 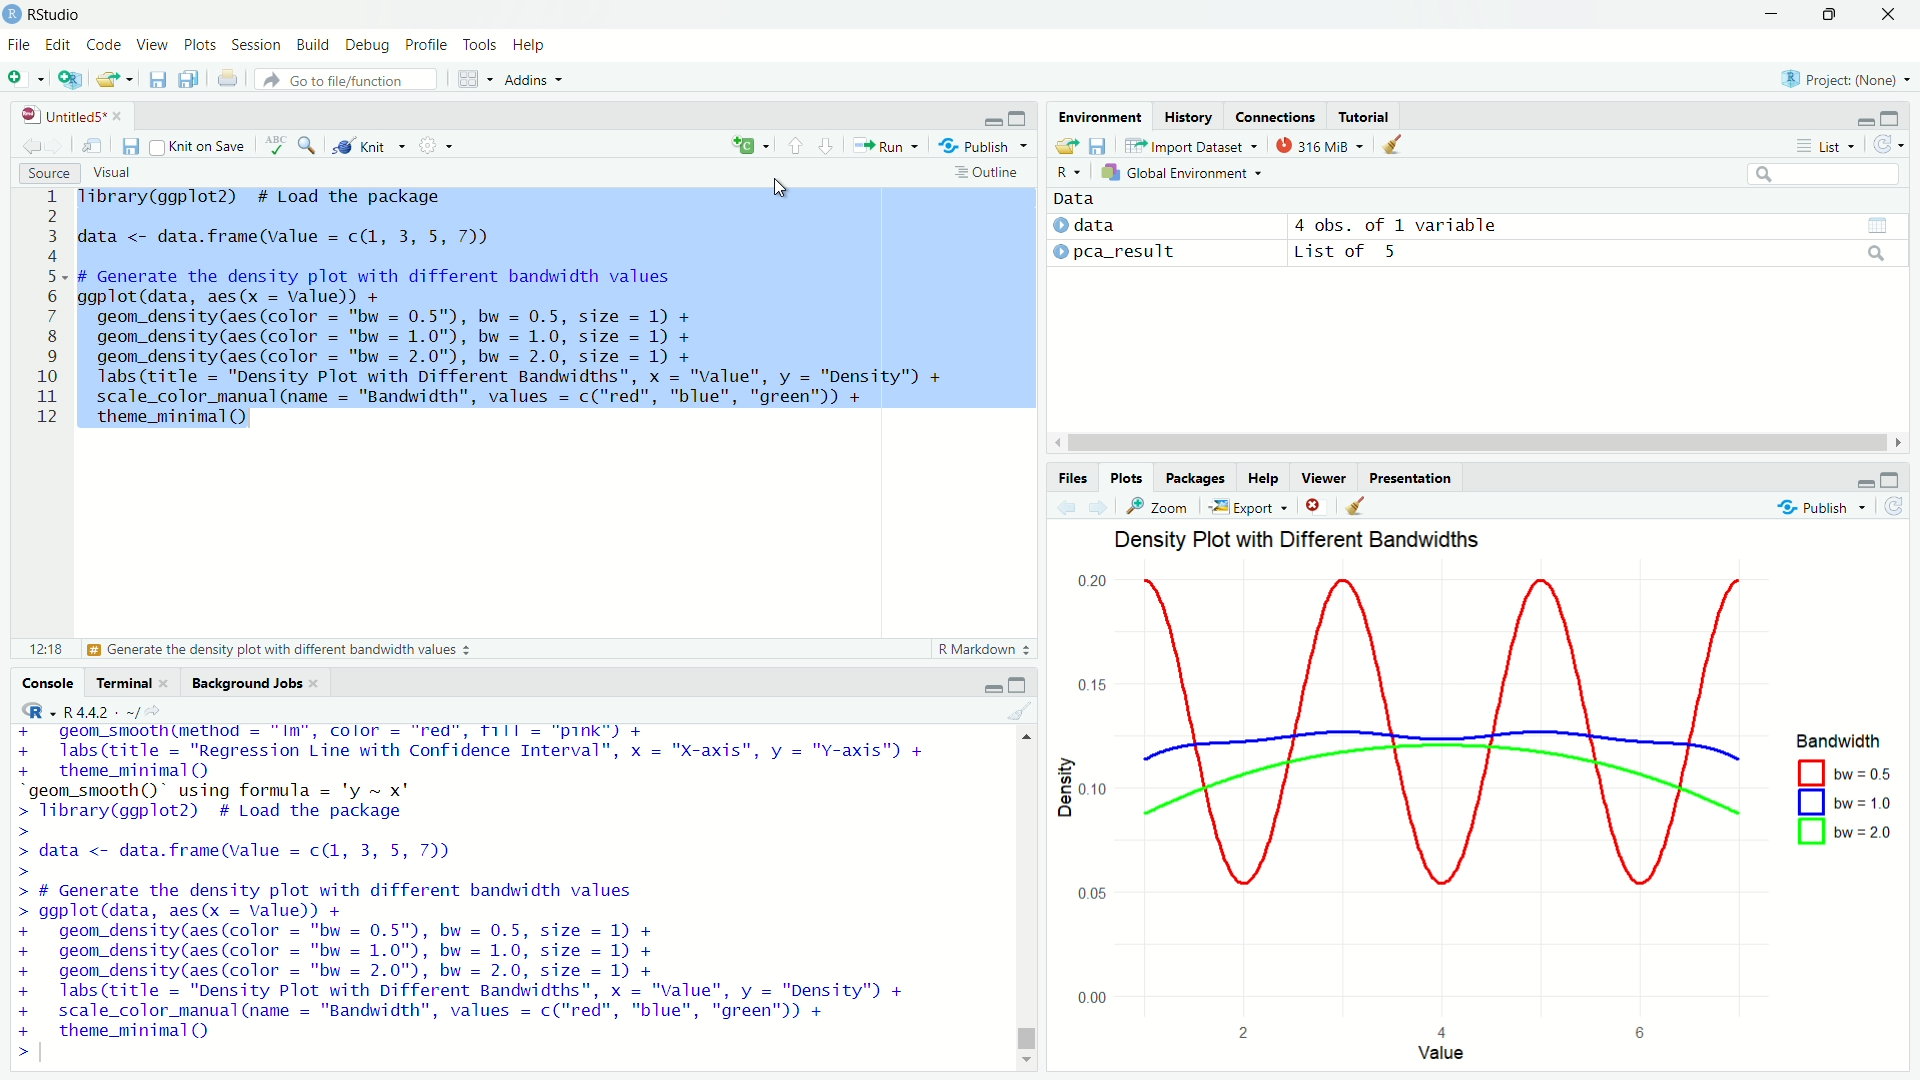 What do you see at coordinates (1410, 478) in the screenshot?
I see `Presentation` at bounding box center [1410, 478].